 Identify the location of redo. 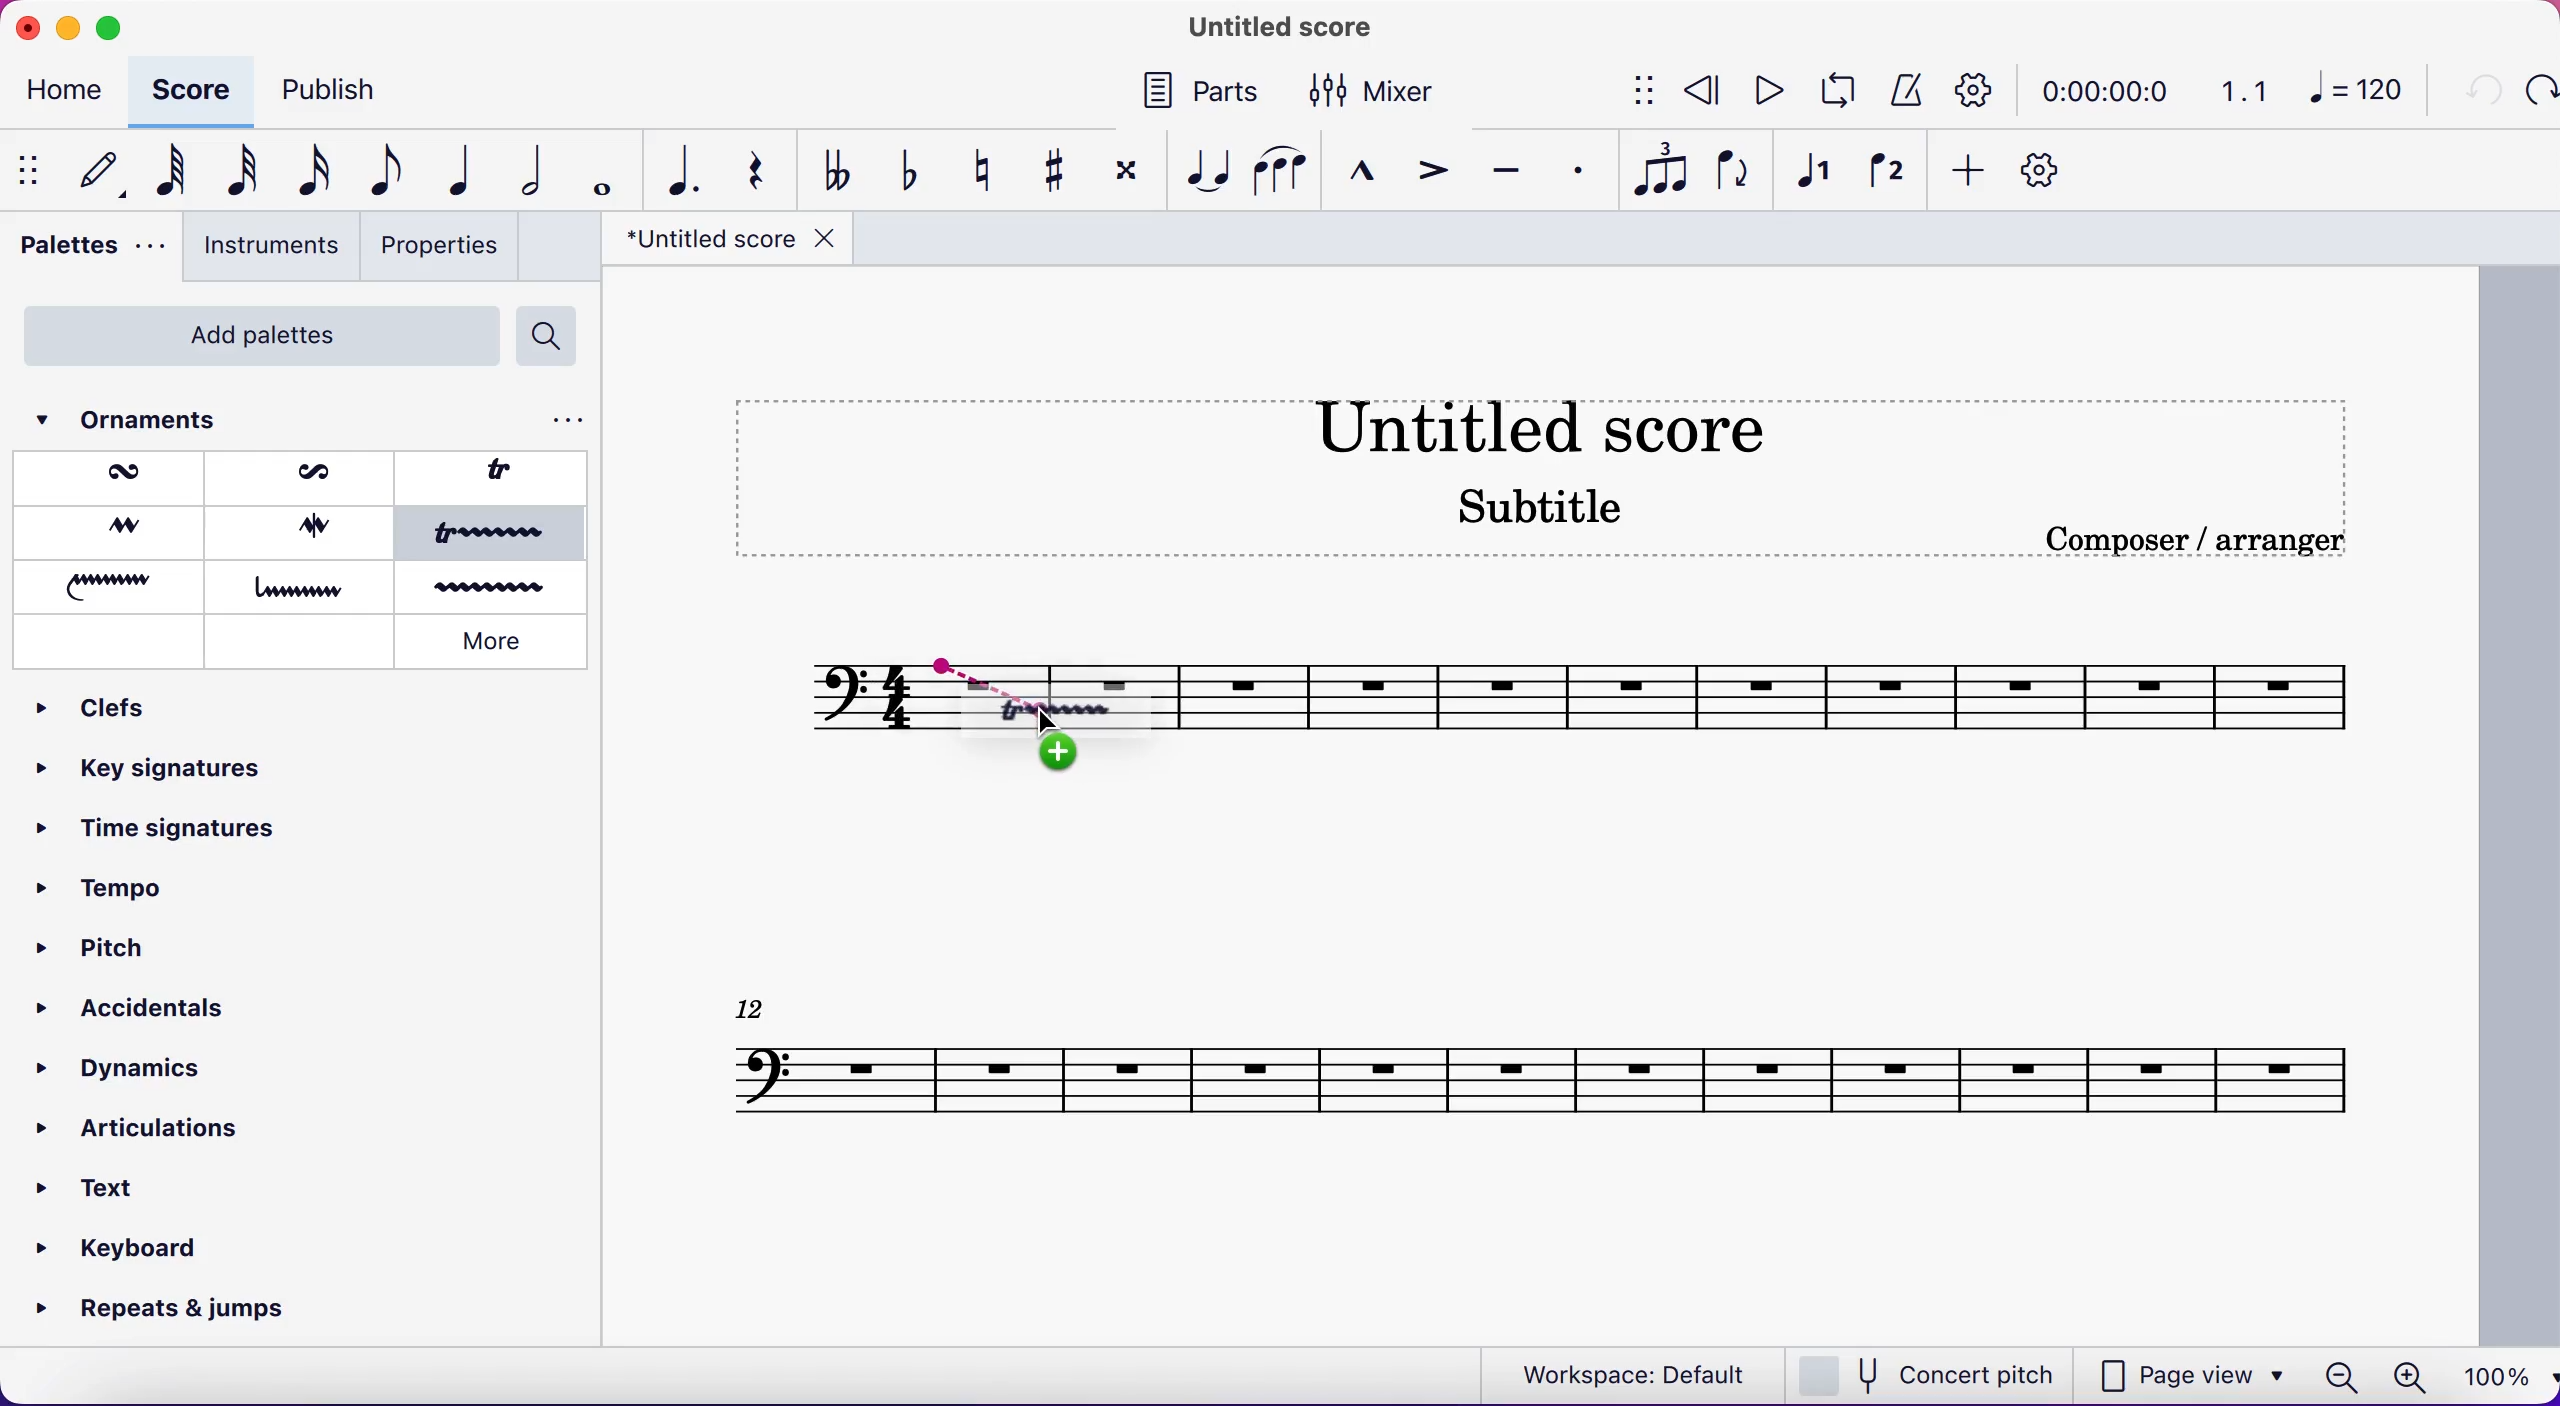
(2539, 92).